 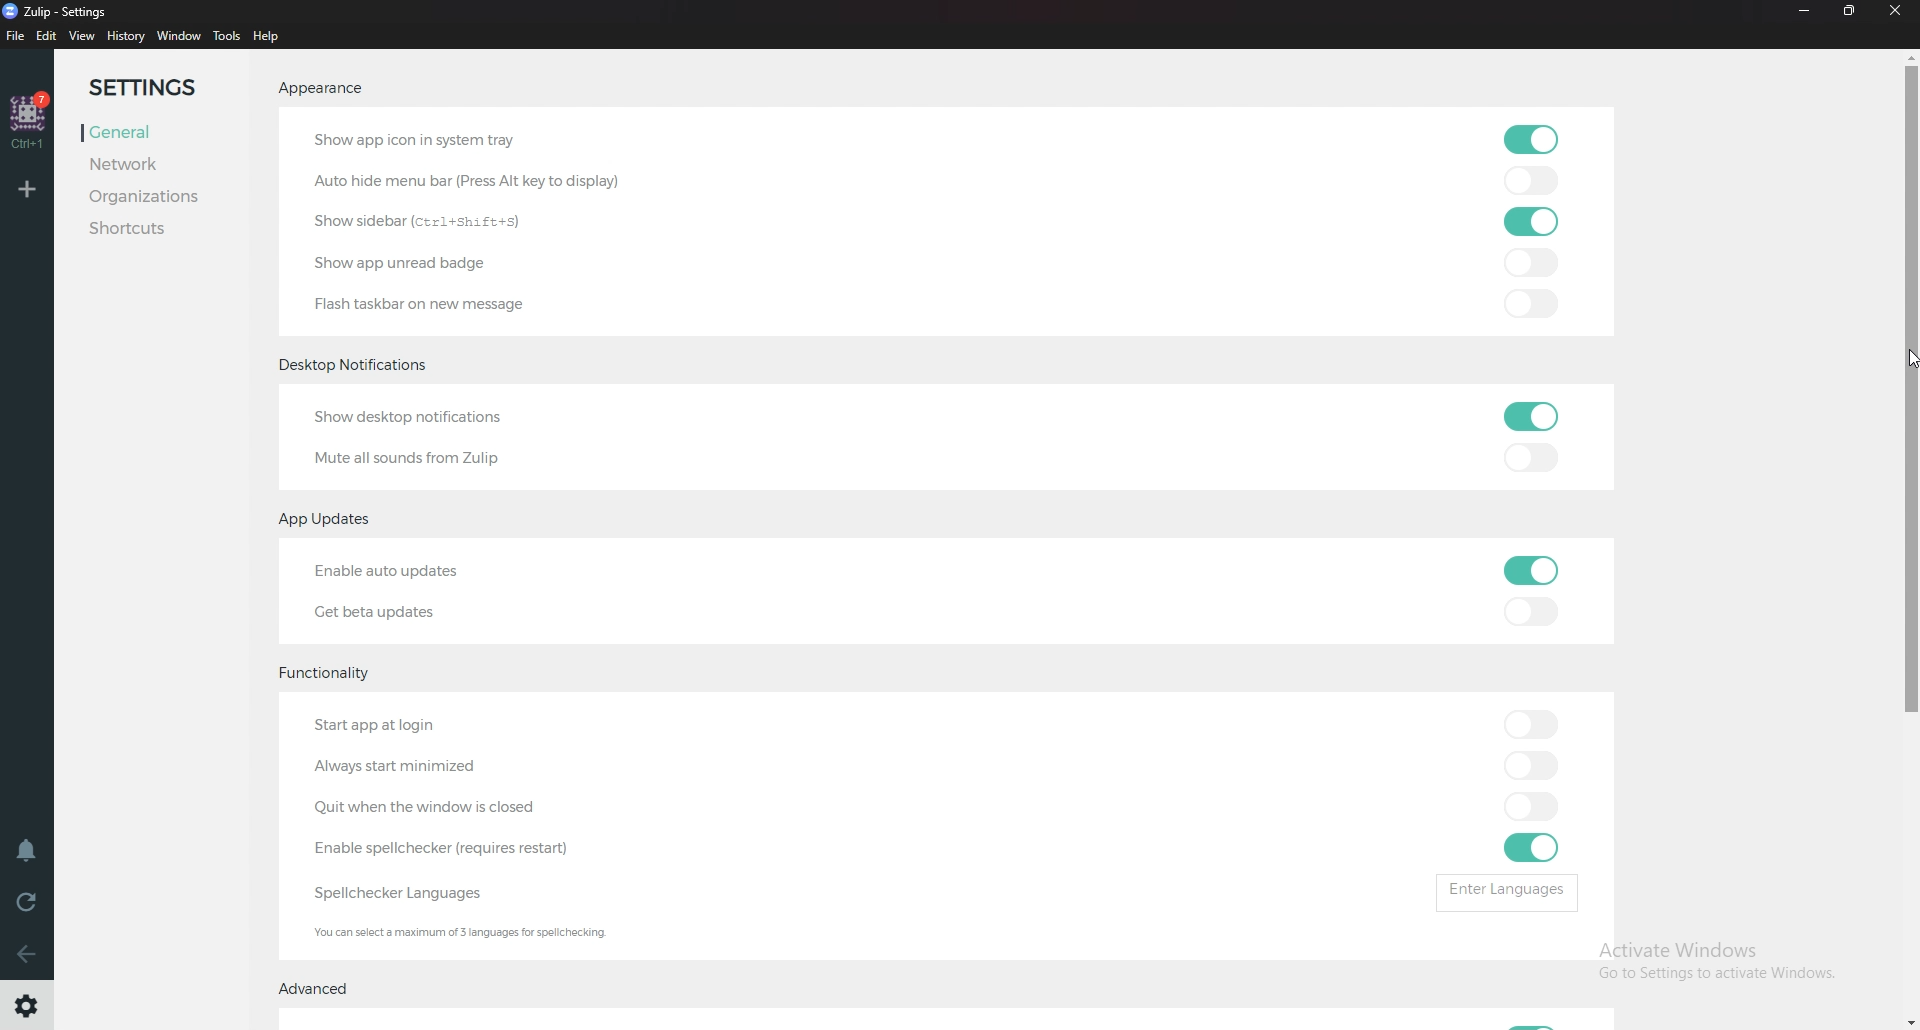 What do you see at coordinates (158, 87) in the screenshot?
I see `Settings` at bounding box center [158, 87].